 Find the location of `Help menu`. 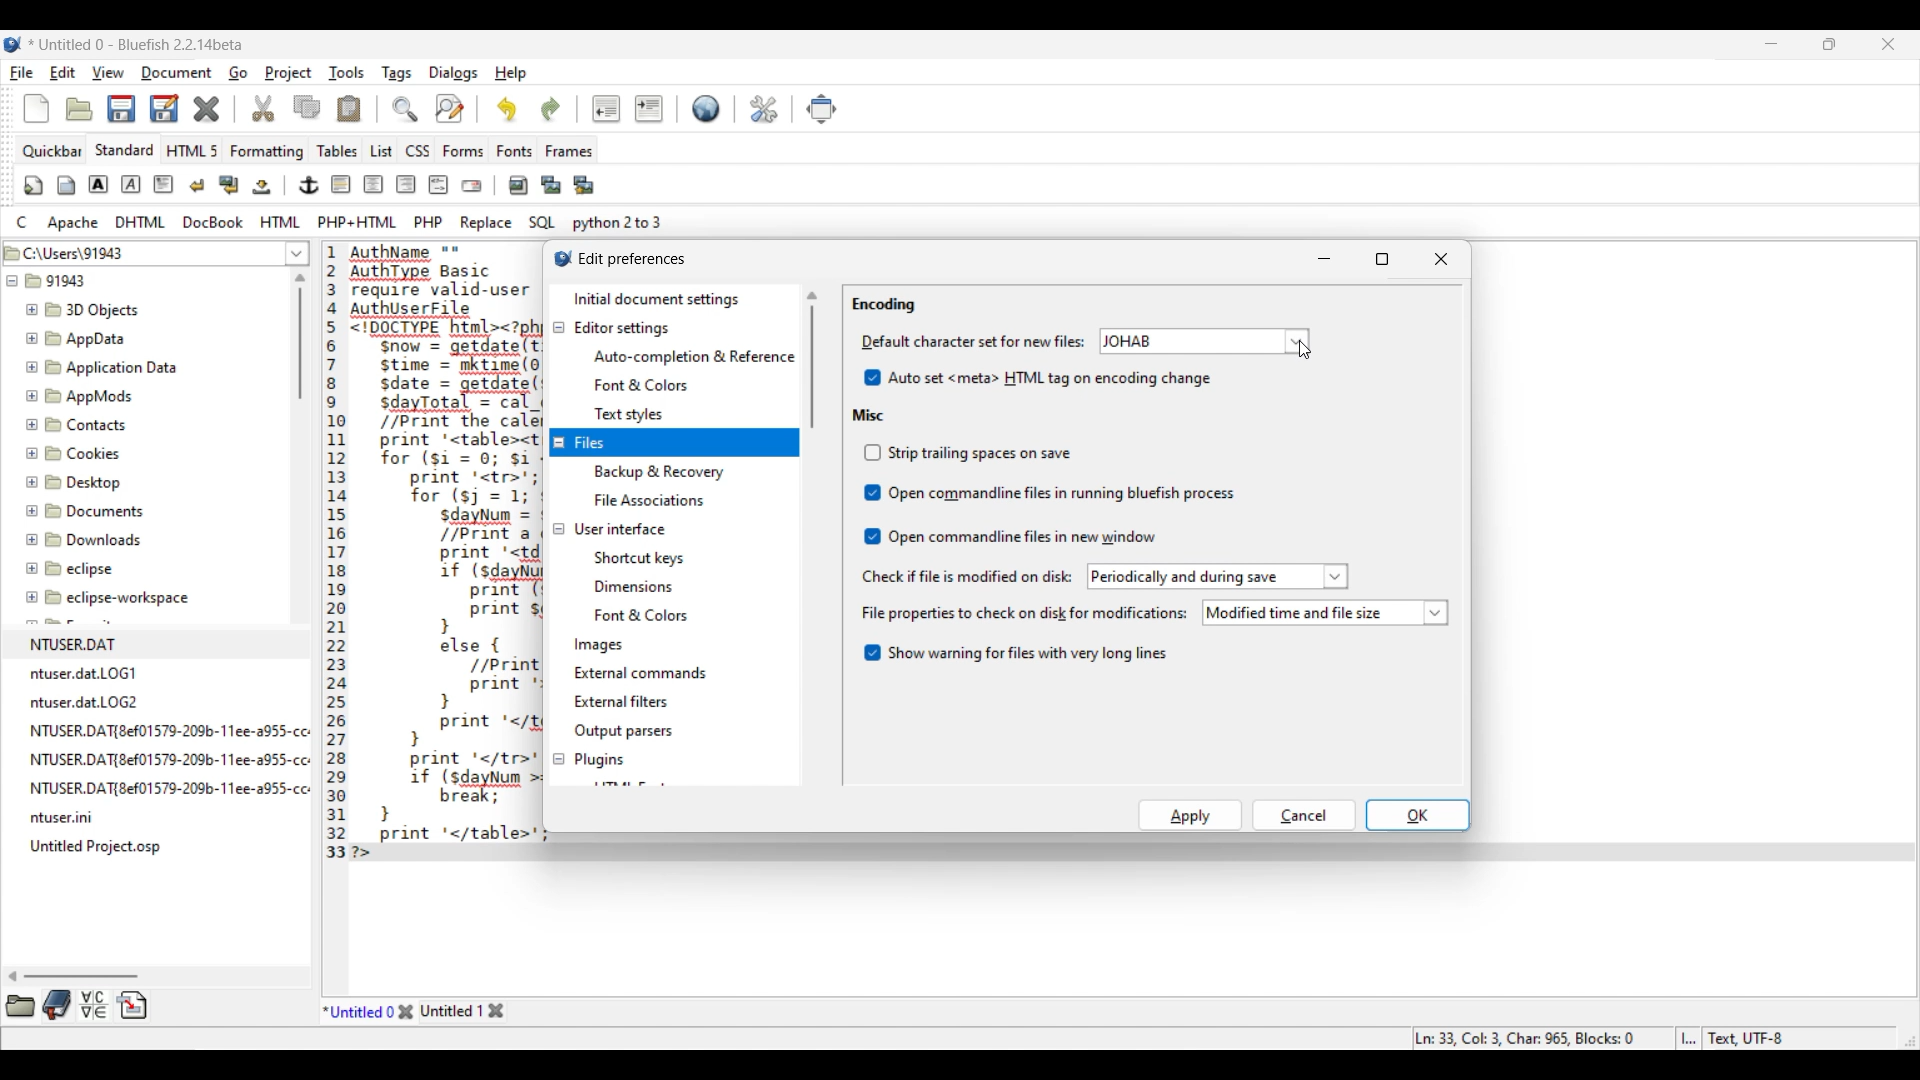

Help menu is located at coordinates (511, 74).